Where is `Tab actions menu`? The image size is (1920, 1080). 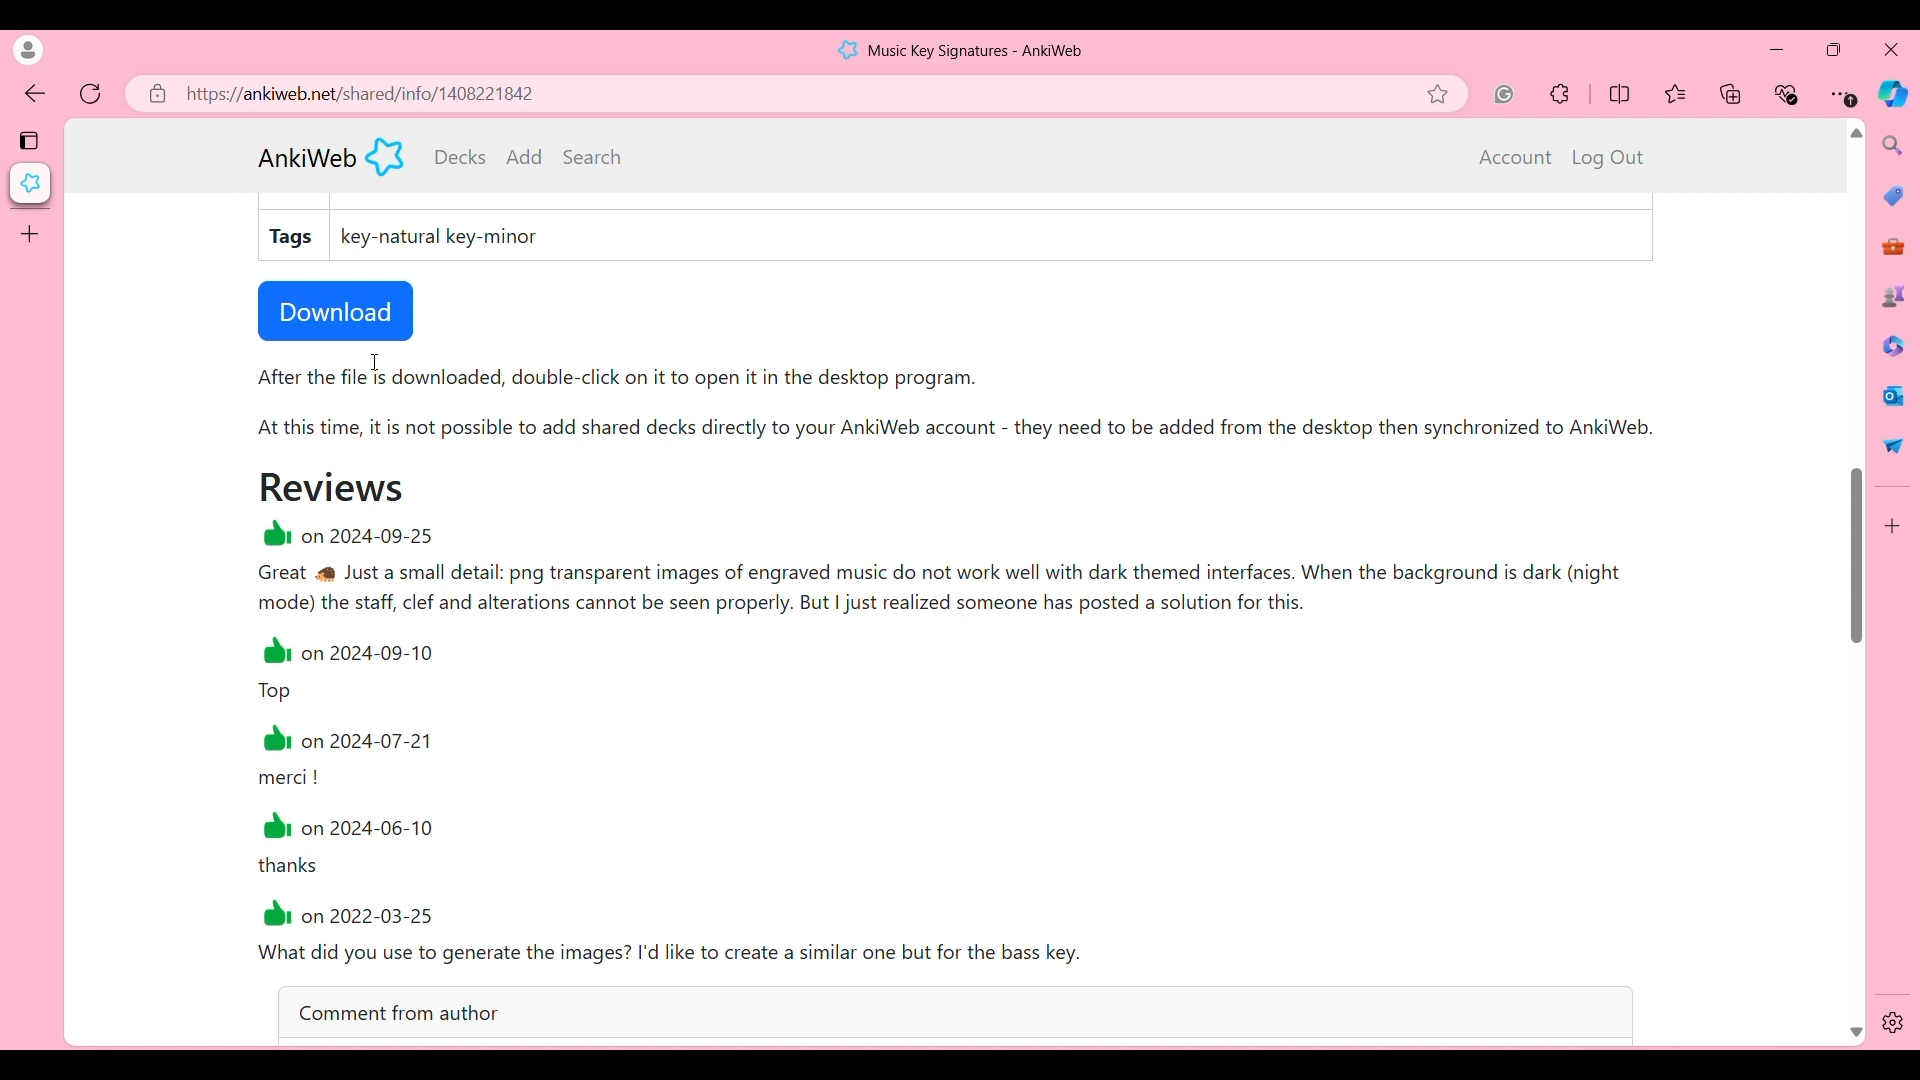 Tab actions menu is located at coordinates (31, 139).